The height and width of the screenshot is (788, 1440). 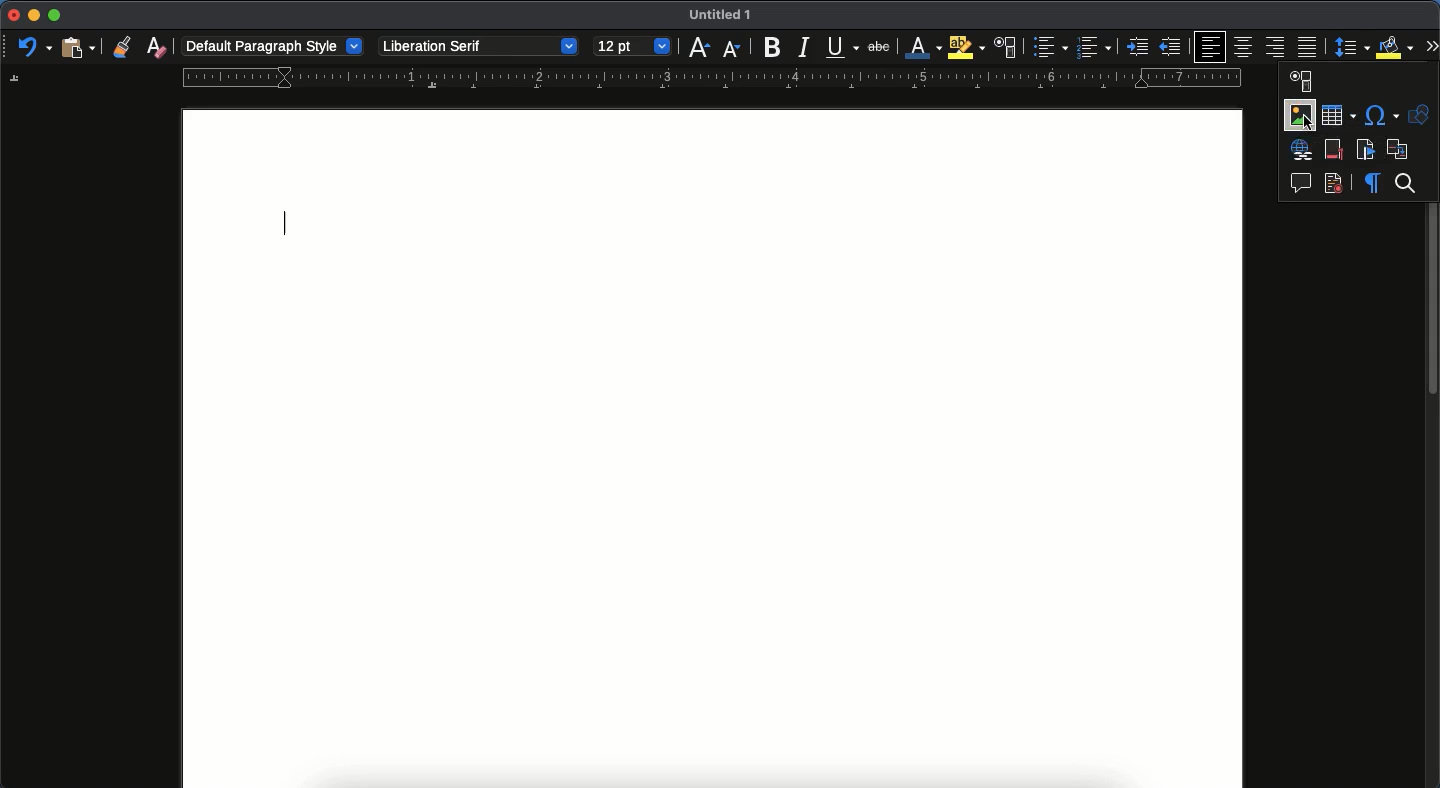 What do you see at coordinates (1302, 82) in the screenshot?
I see `character` at bounding box center [1302, 82].